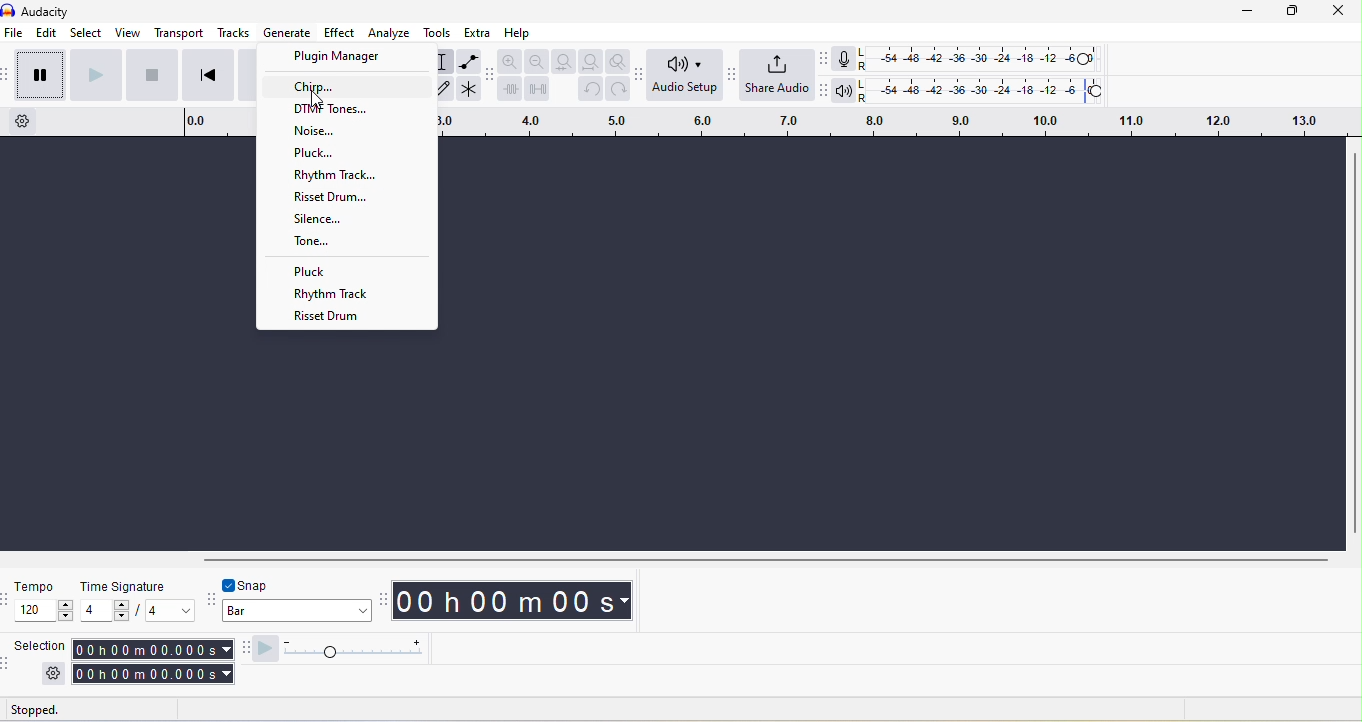 The height and width of the screenshot is (722, 1362). What do you see at coordinates (590, 62) in the screenshot?
I see `fit project to width` at bounding box center [590, 62].